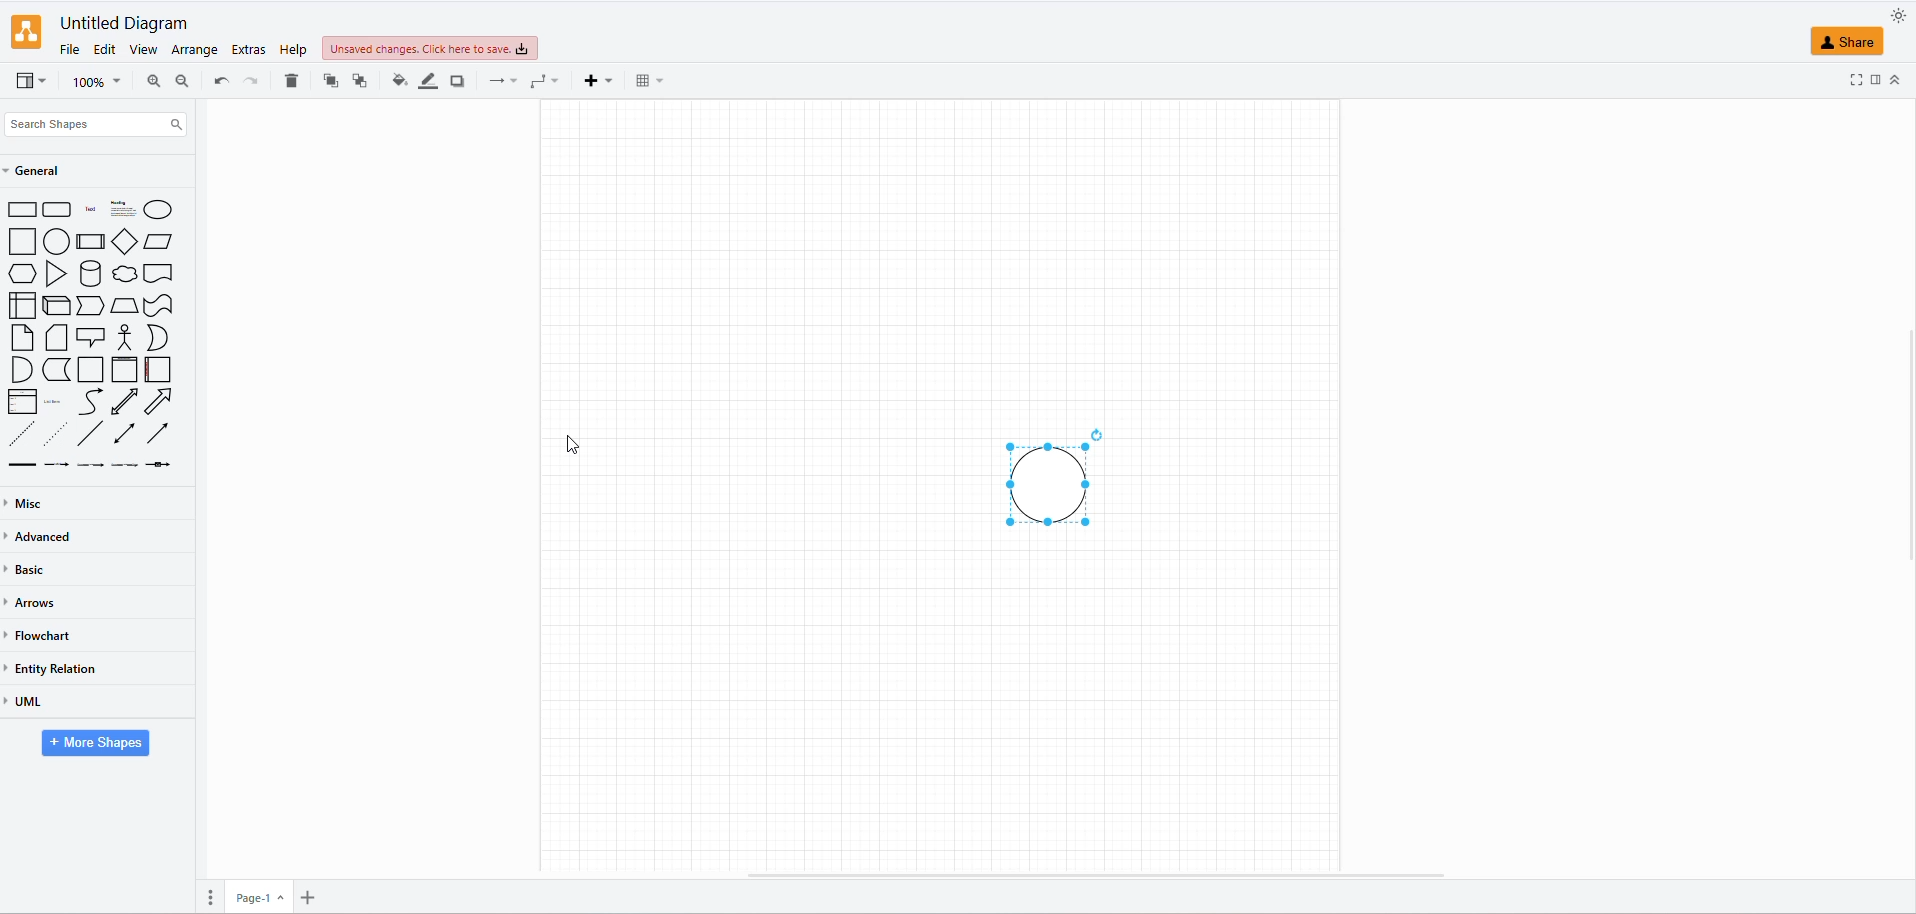  I want to click on REDO, so click(249, 81).